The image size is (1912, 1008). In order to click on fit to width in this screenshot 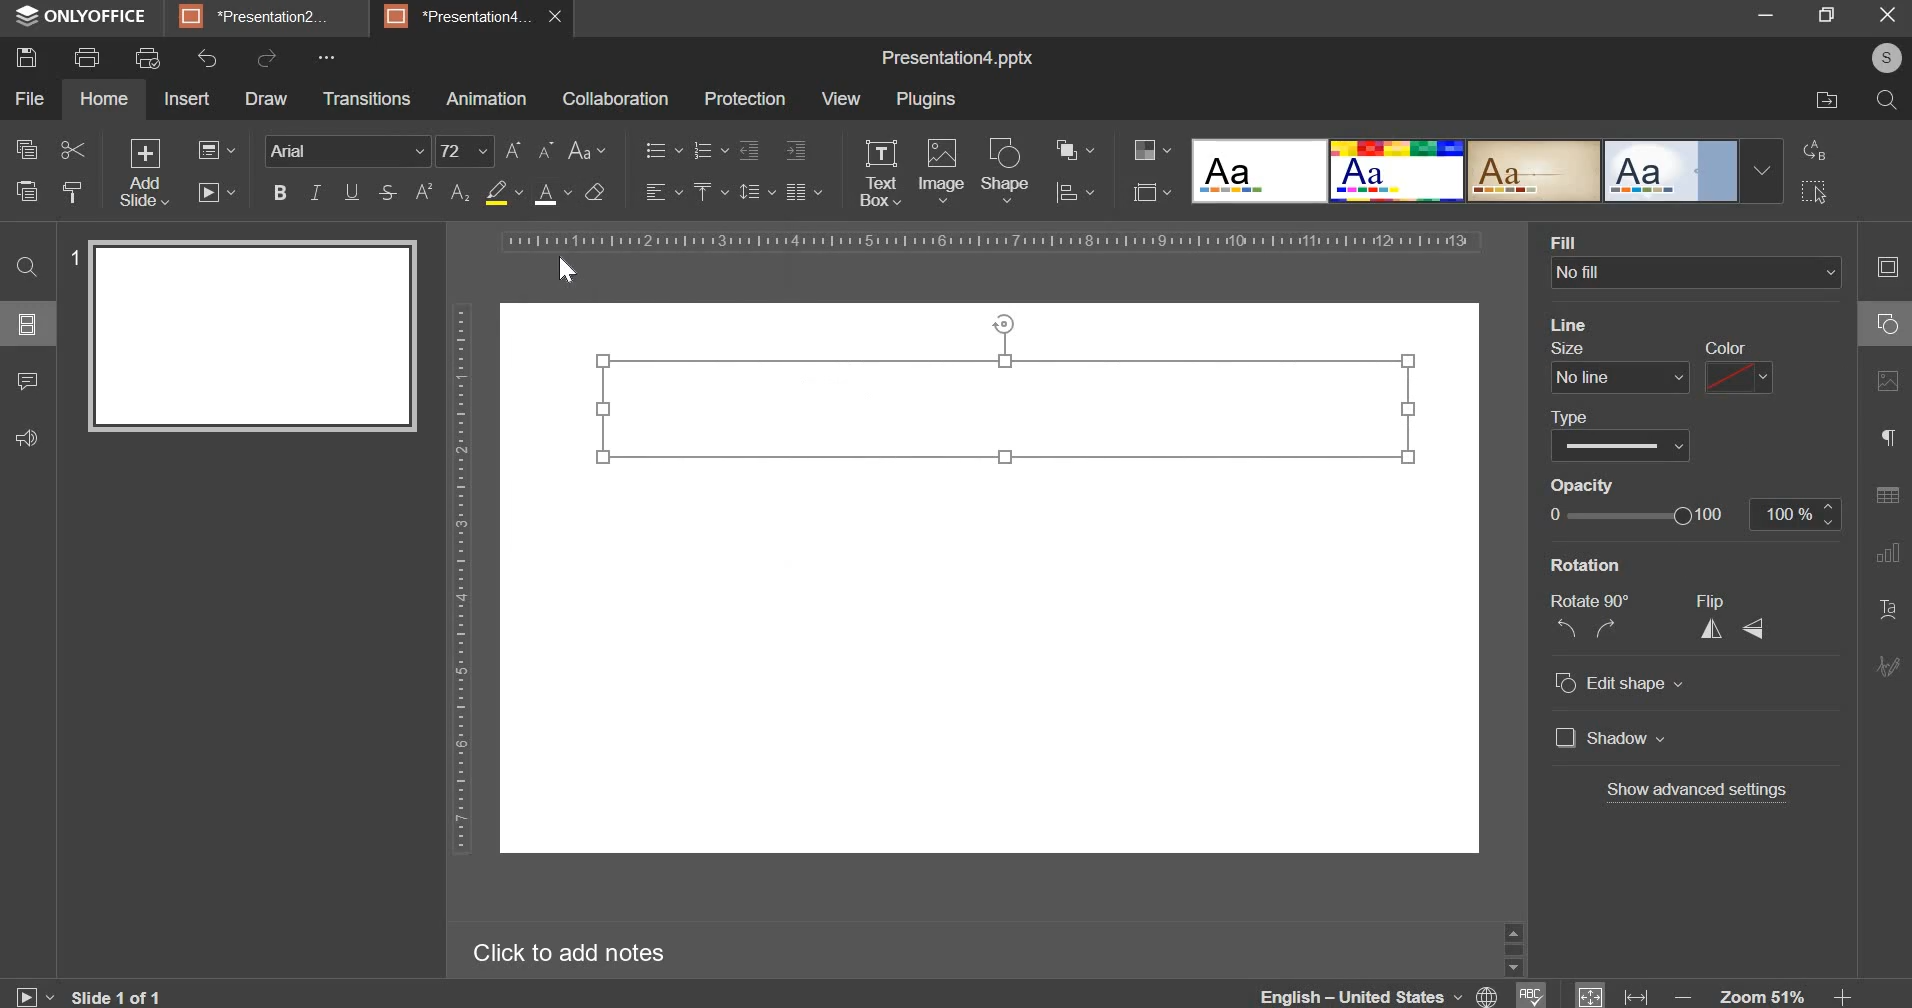, I will do `click(1637, 994)`.